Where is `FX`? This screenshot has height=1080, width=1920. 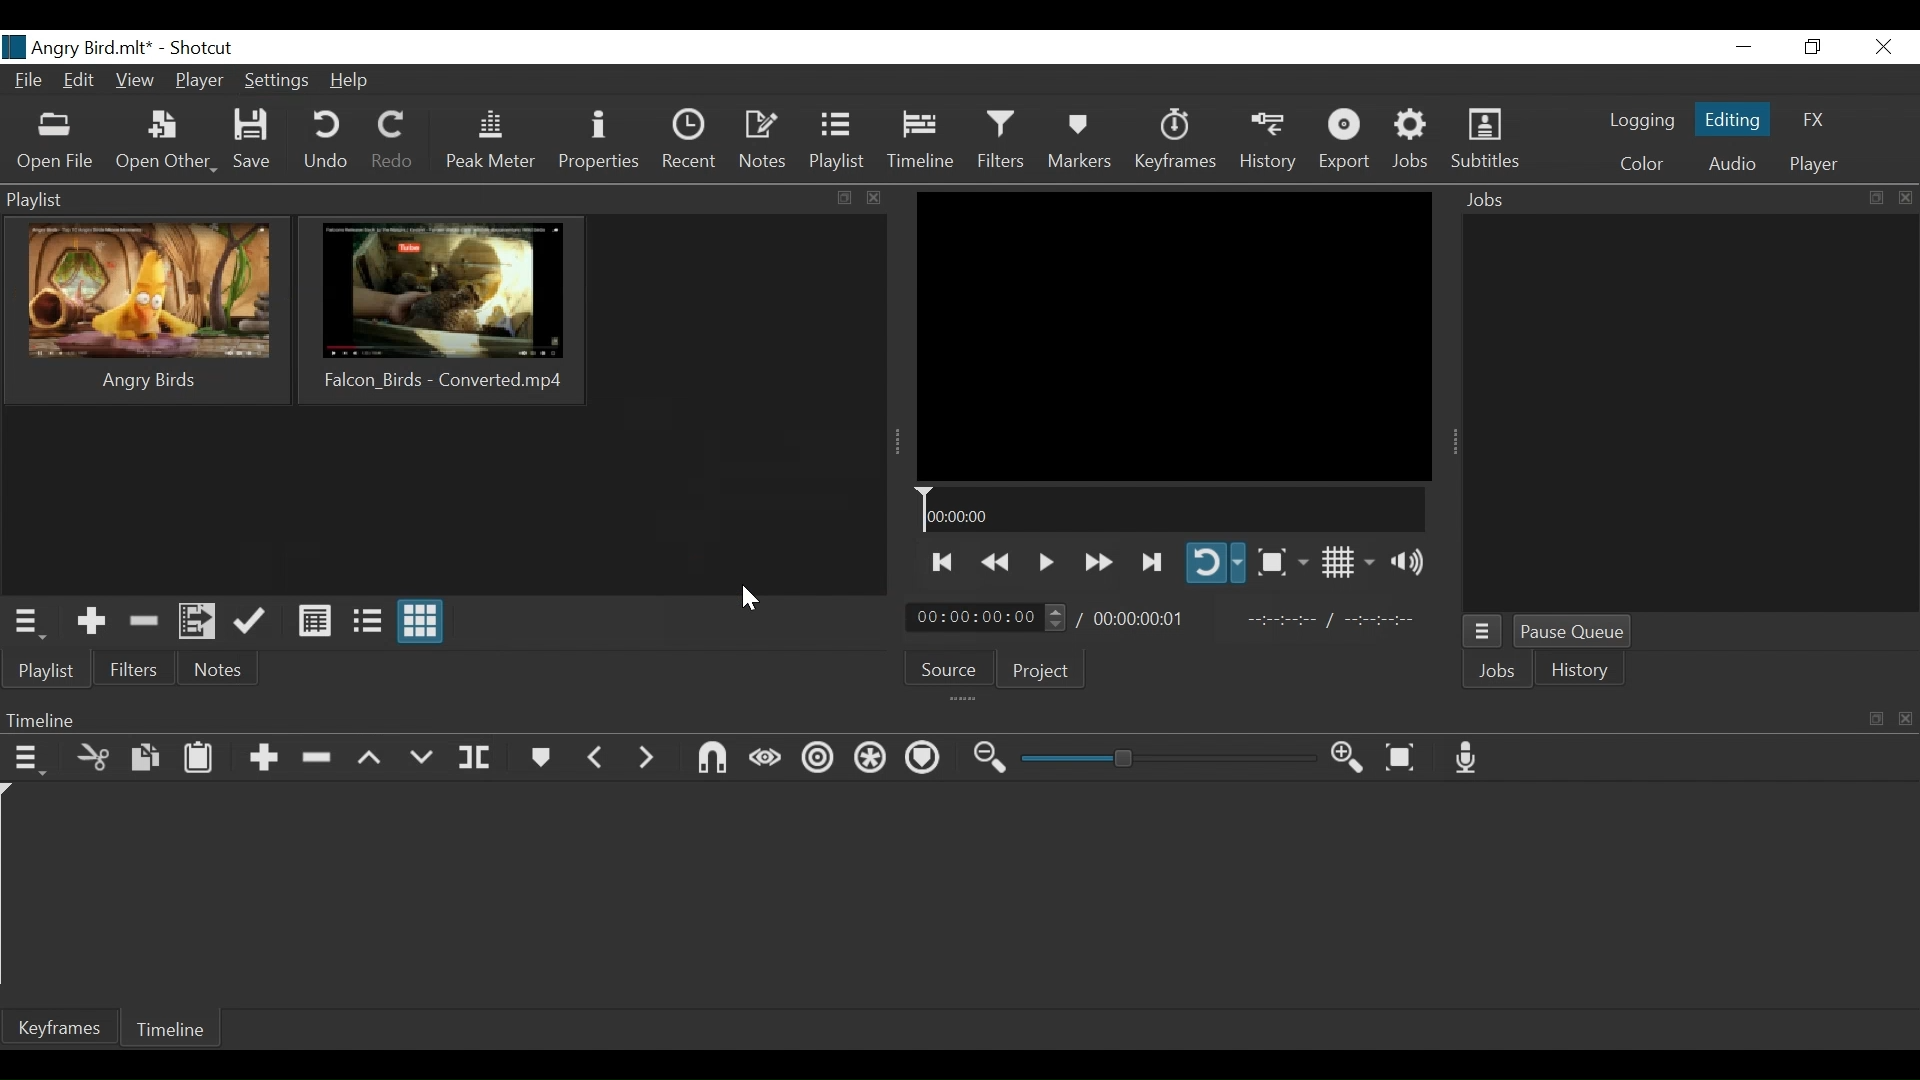
FX is located at coordinates (1815, 120).